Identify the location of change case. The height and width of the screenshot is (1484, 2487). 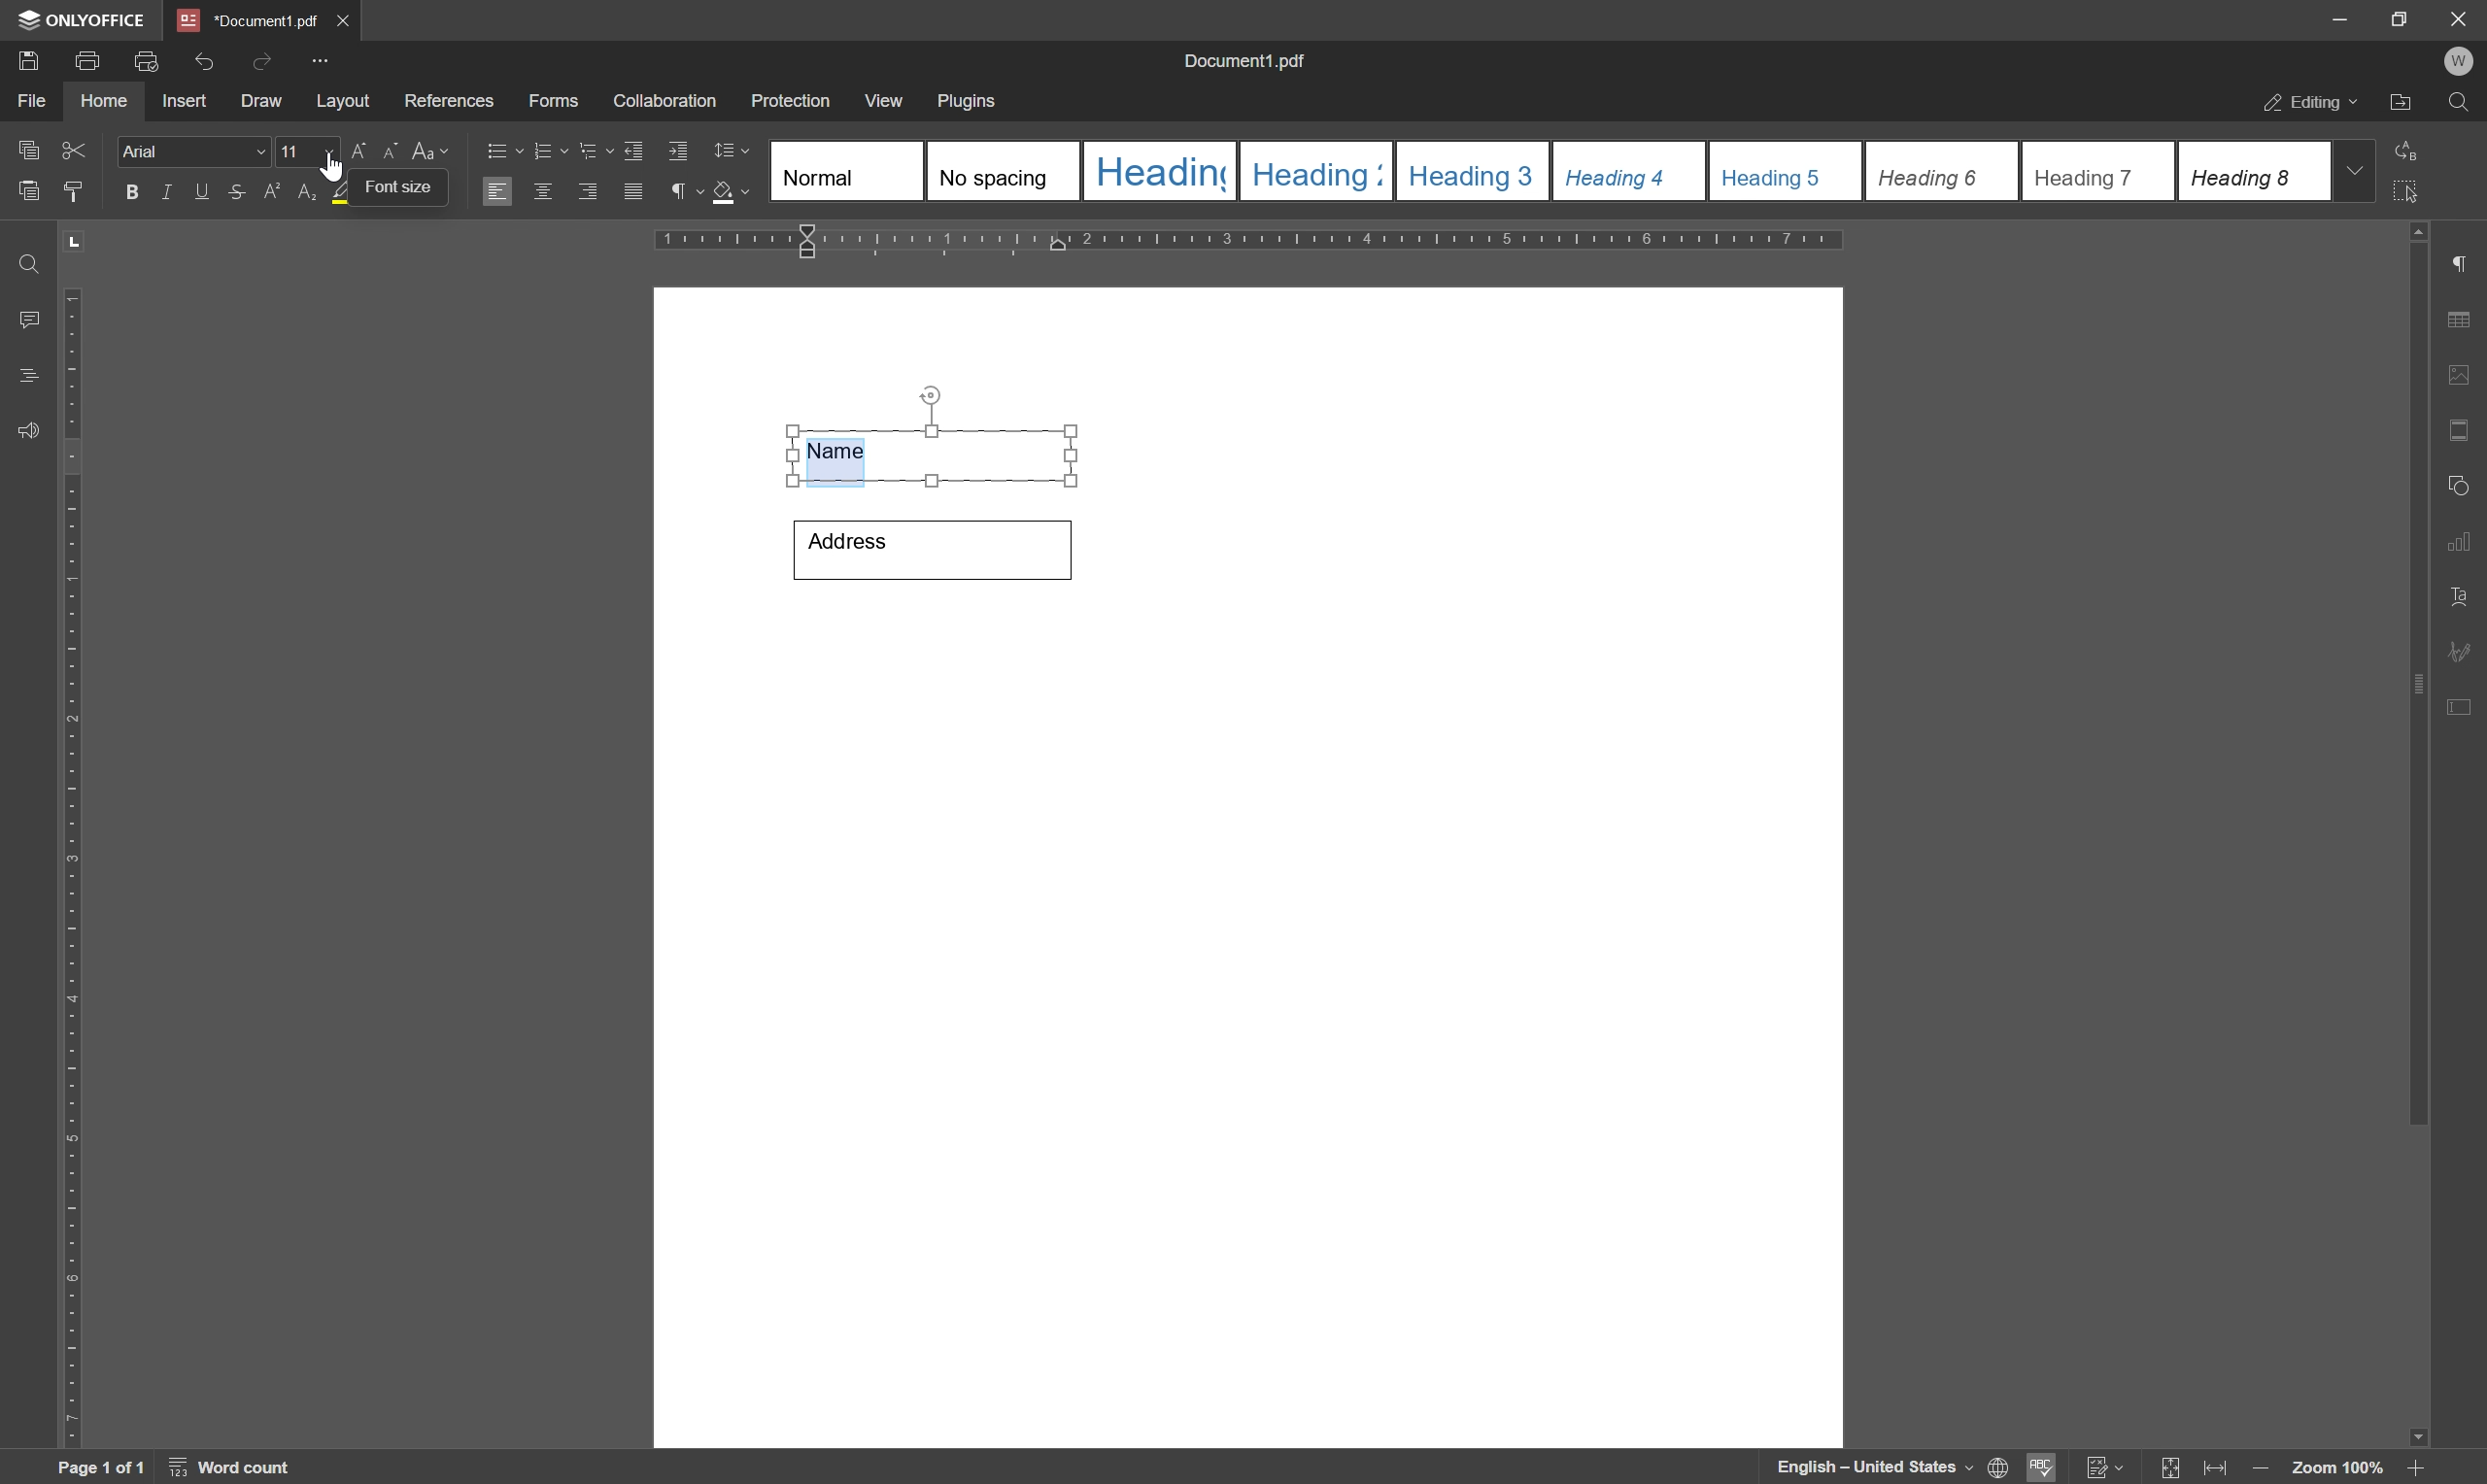
(434, 149).